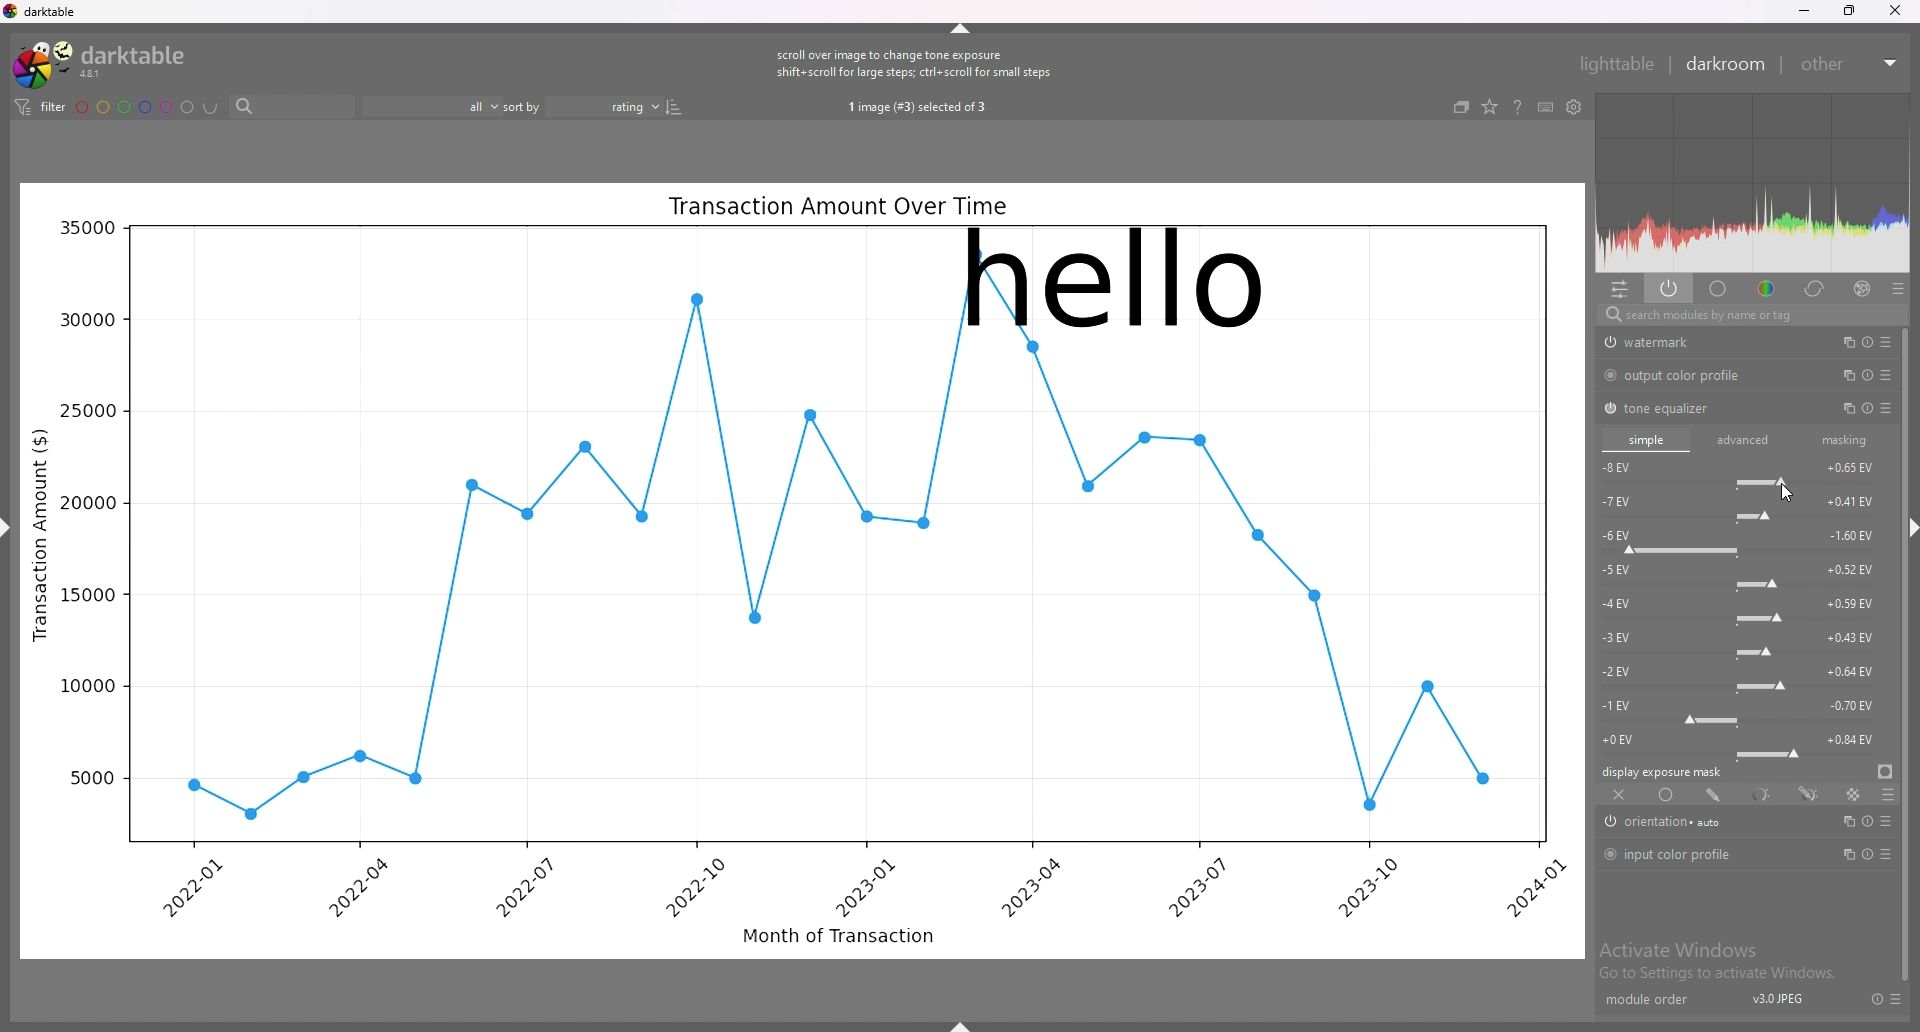  Describe the element at coordinates (1617, 64) in the screenshot. I see `lighttable` at that location.